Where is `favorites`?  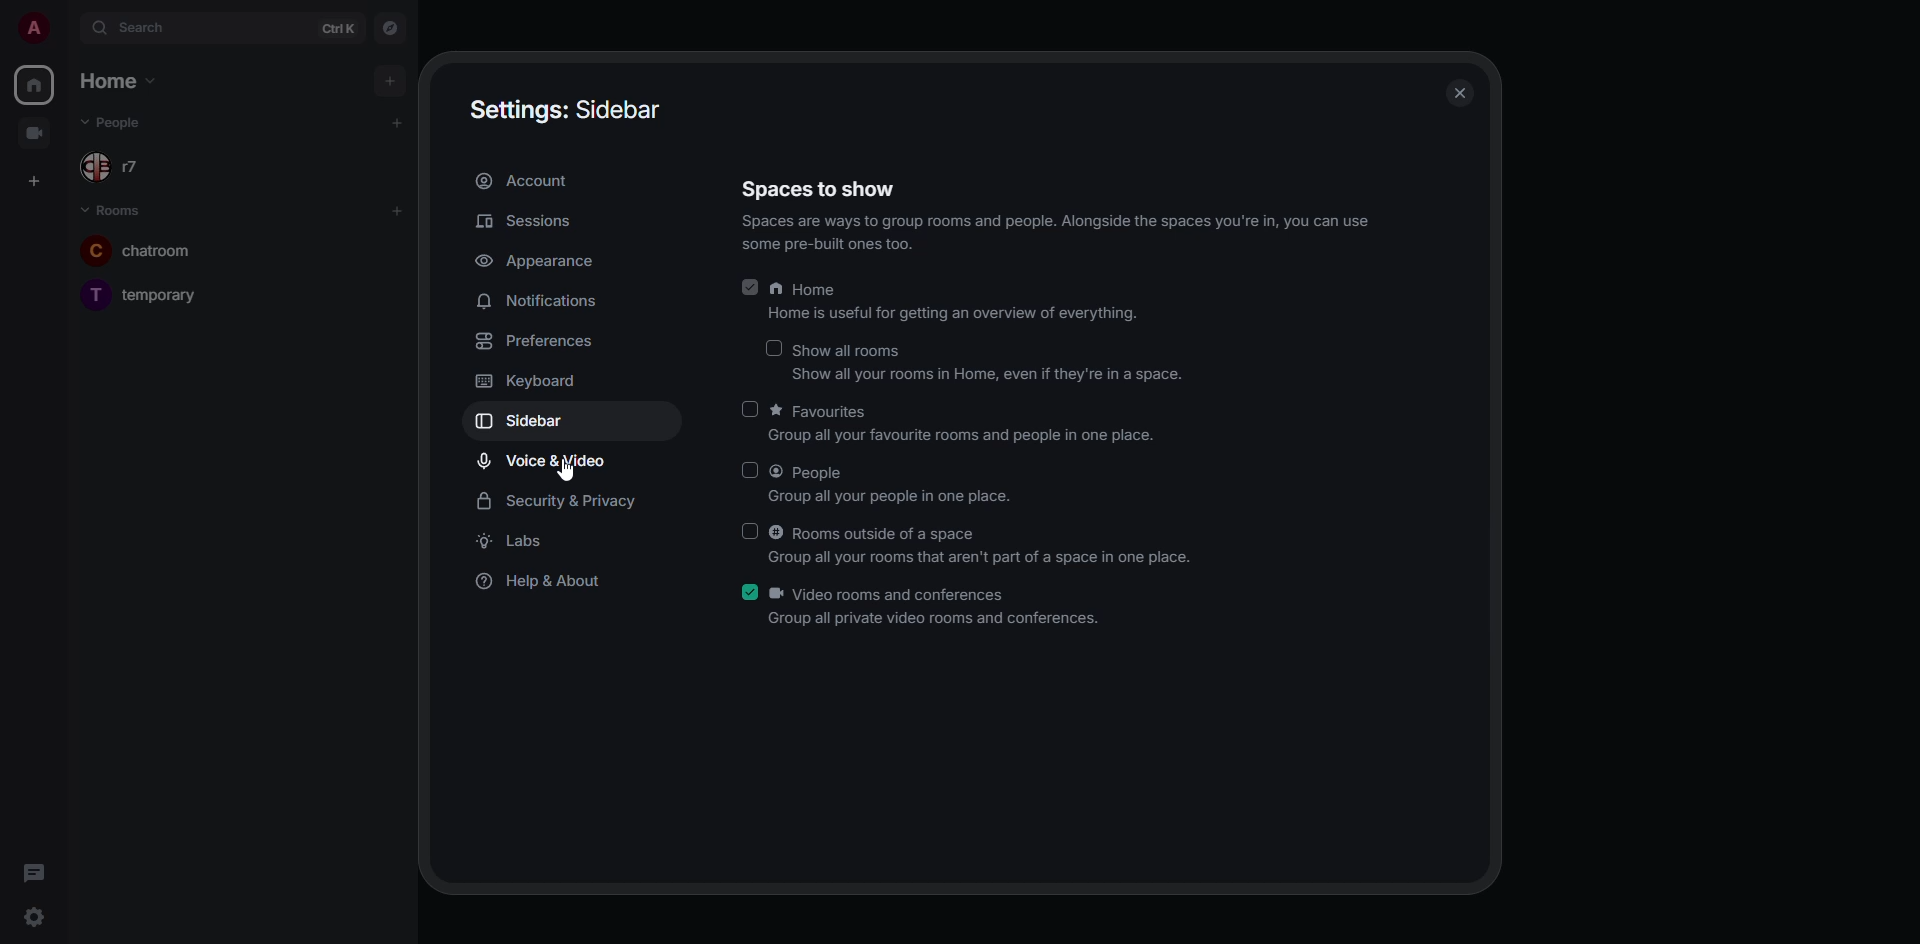
favorites is located at coordinates (967, 423).